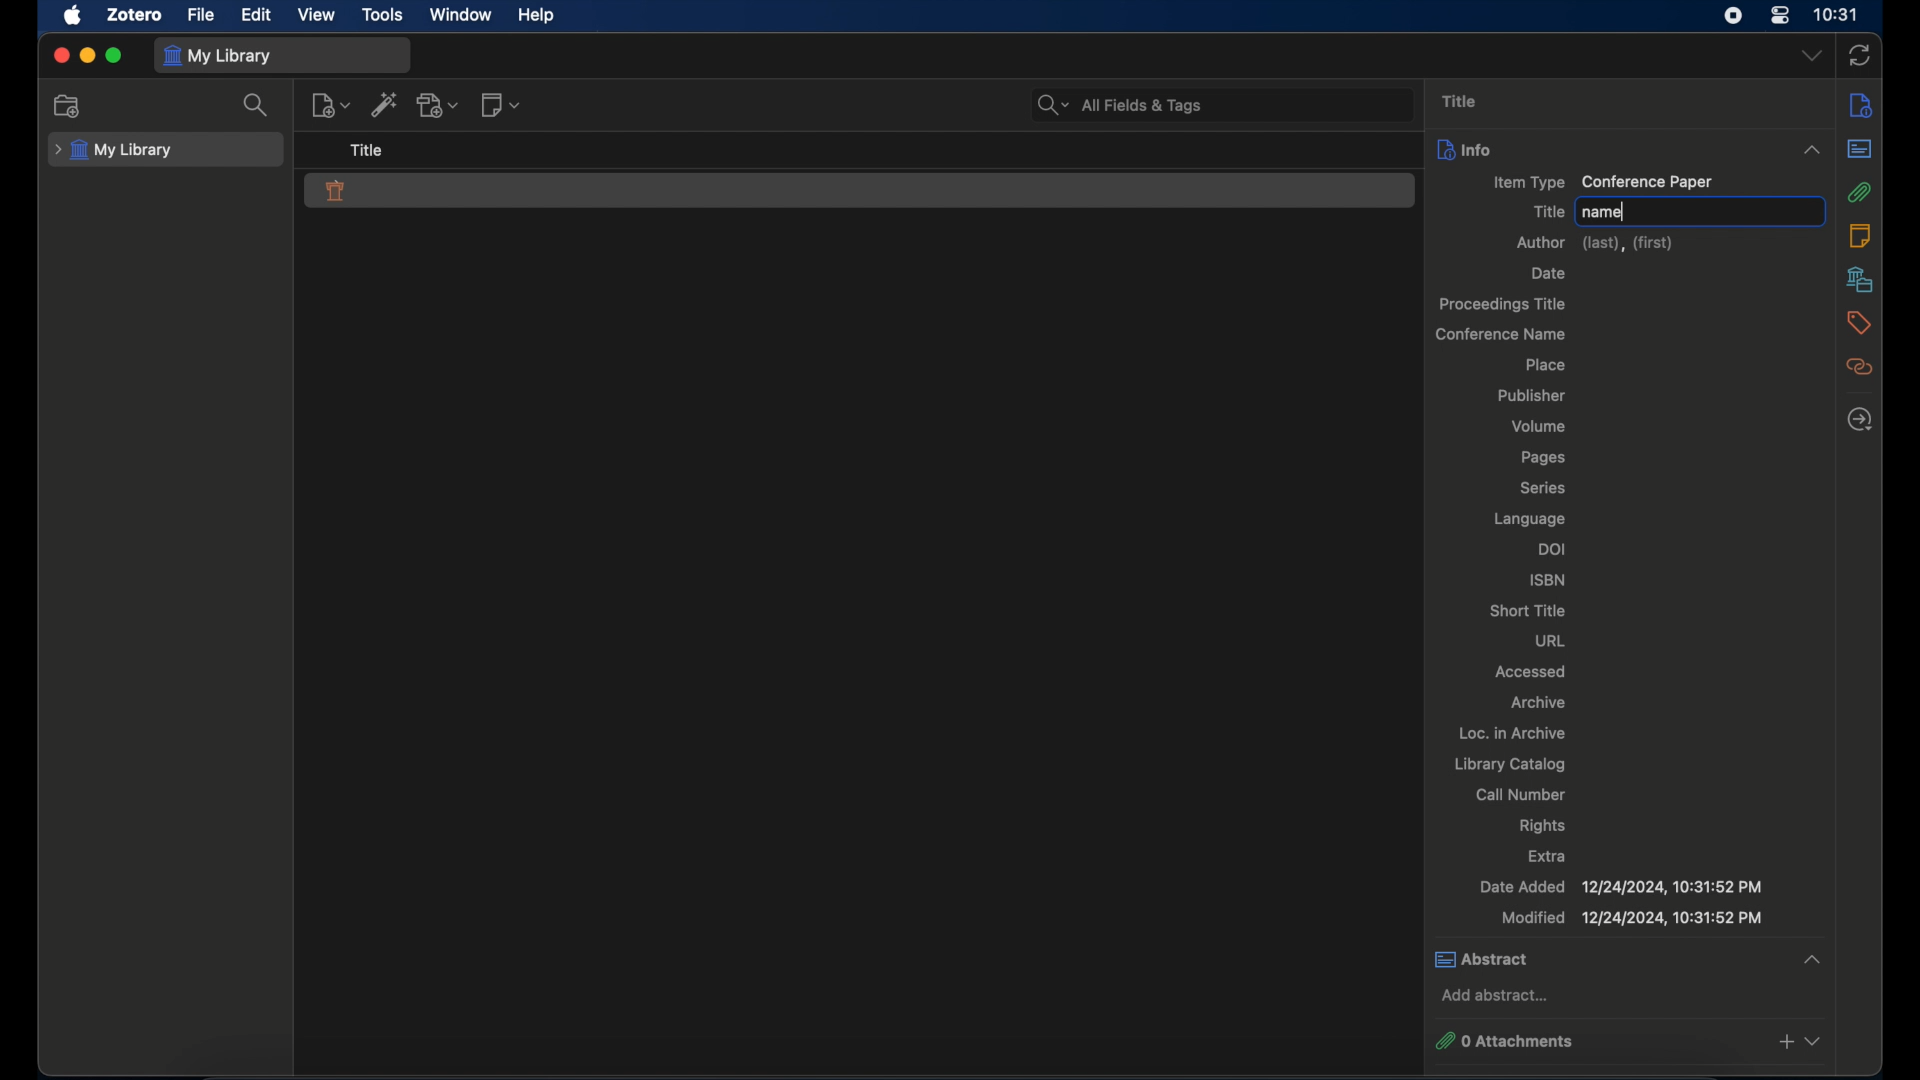 The width and height of the screenshot is (1920, 1080). I want to click on language, so click(1529, 519).